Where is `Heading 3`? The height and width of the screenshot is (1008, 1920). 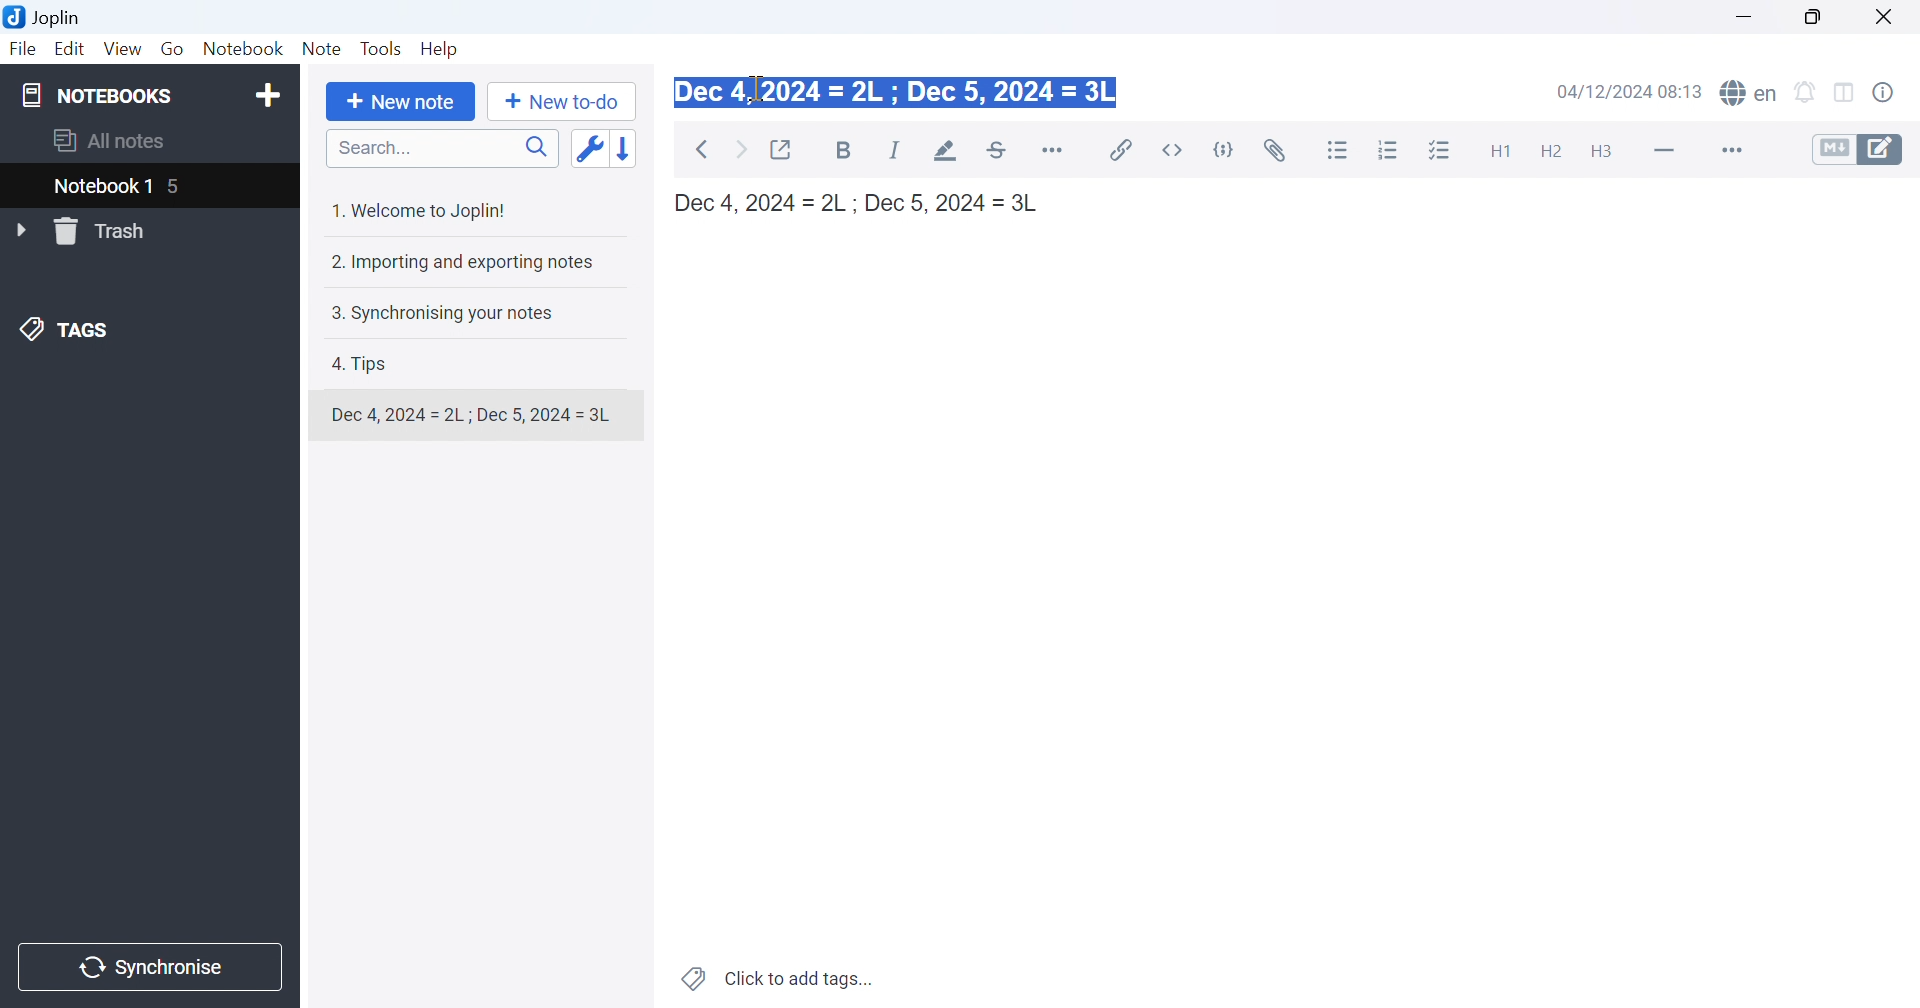 Heading 3 is located at coordinates (1612, 153).